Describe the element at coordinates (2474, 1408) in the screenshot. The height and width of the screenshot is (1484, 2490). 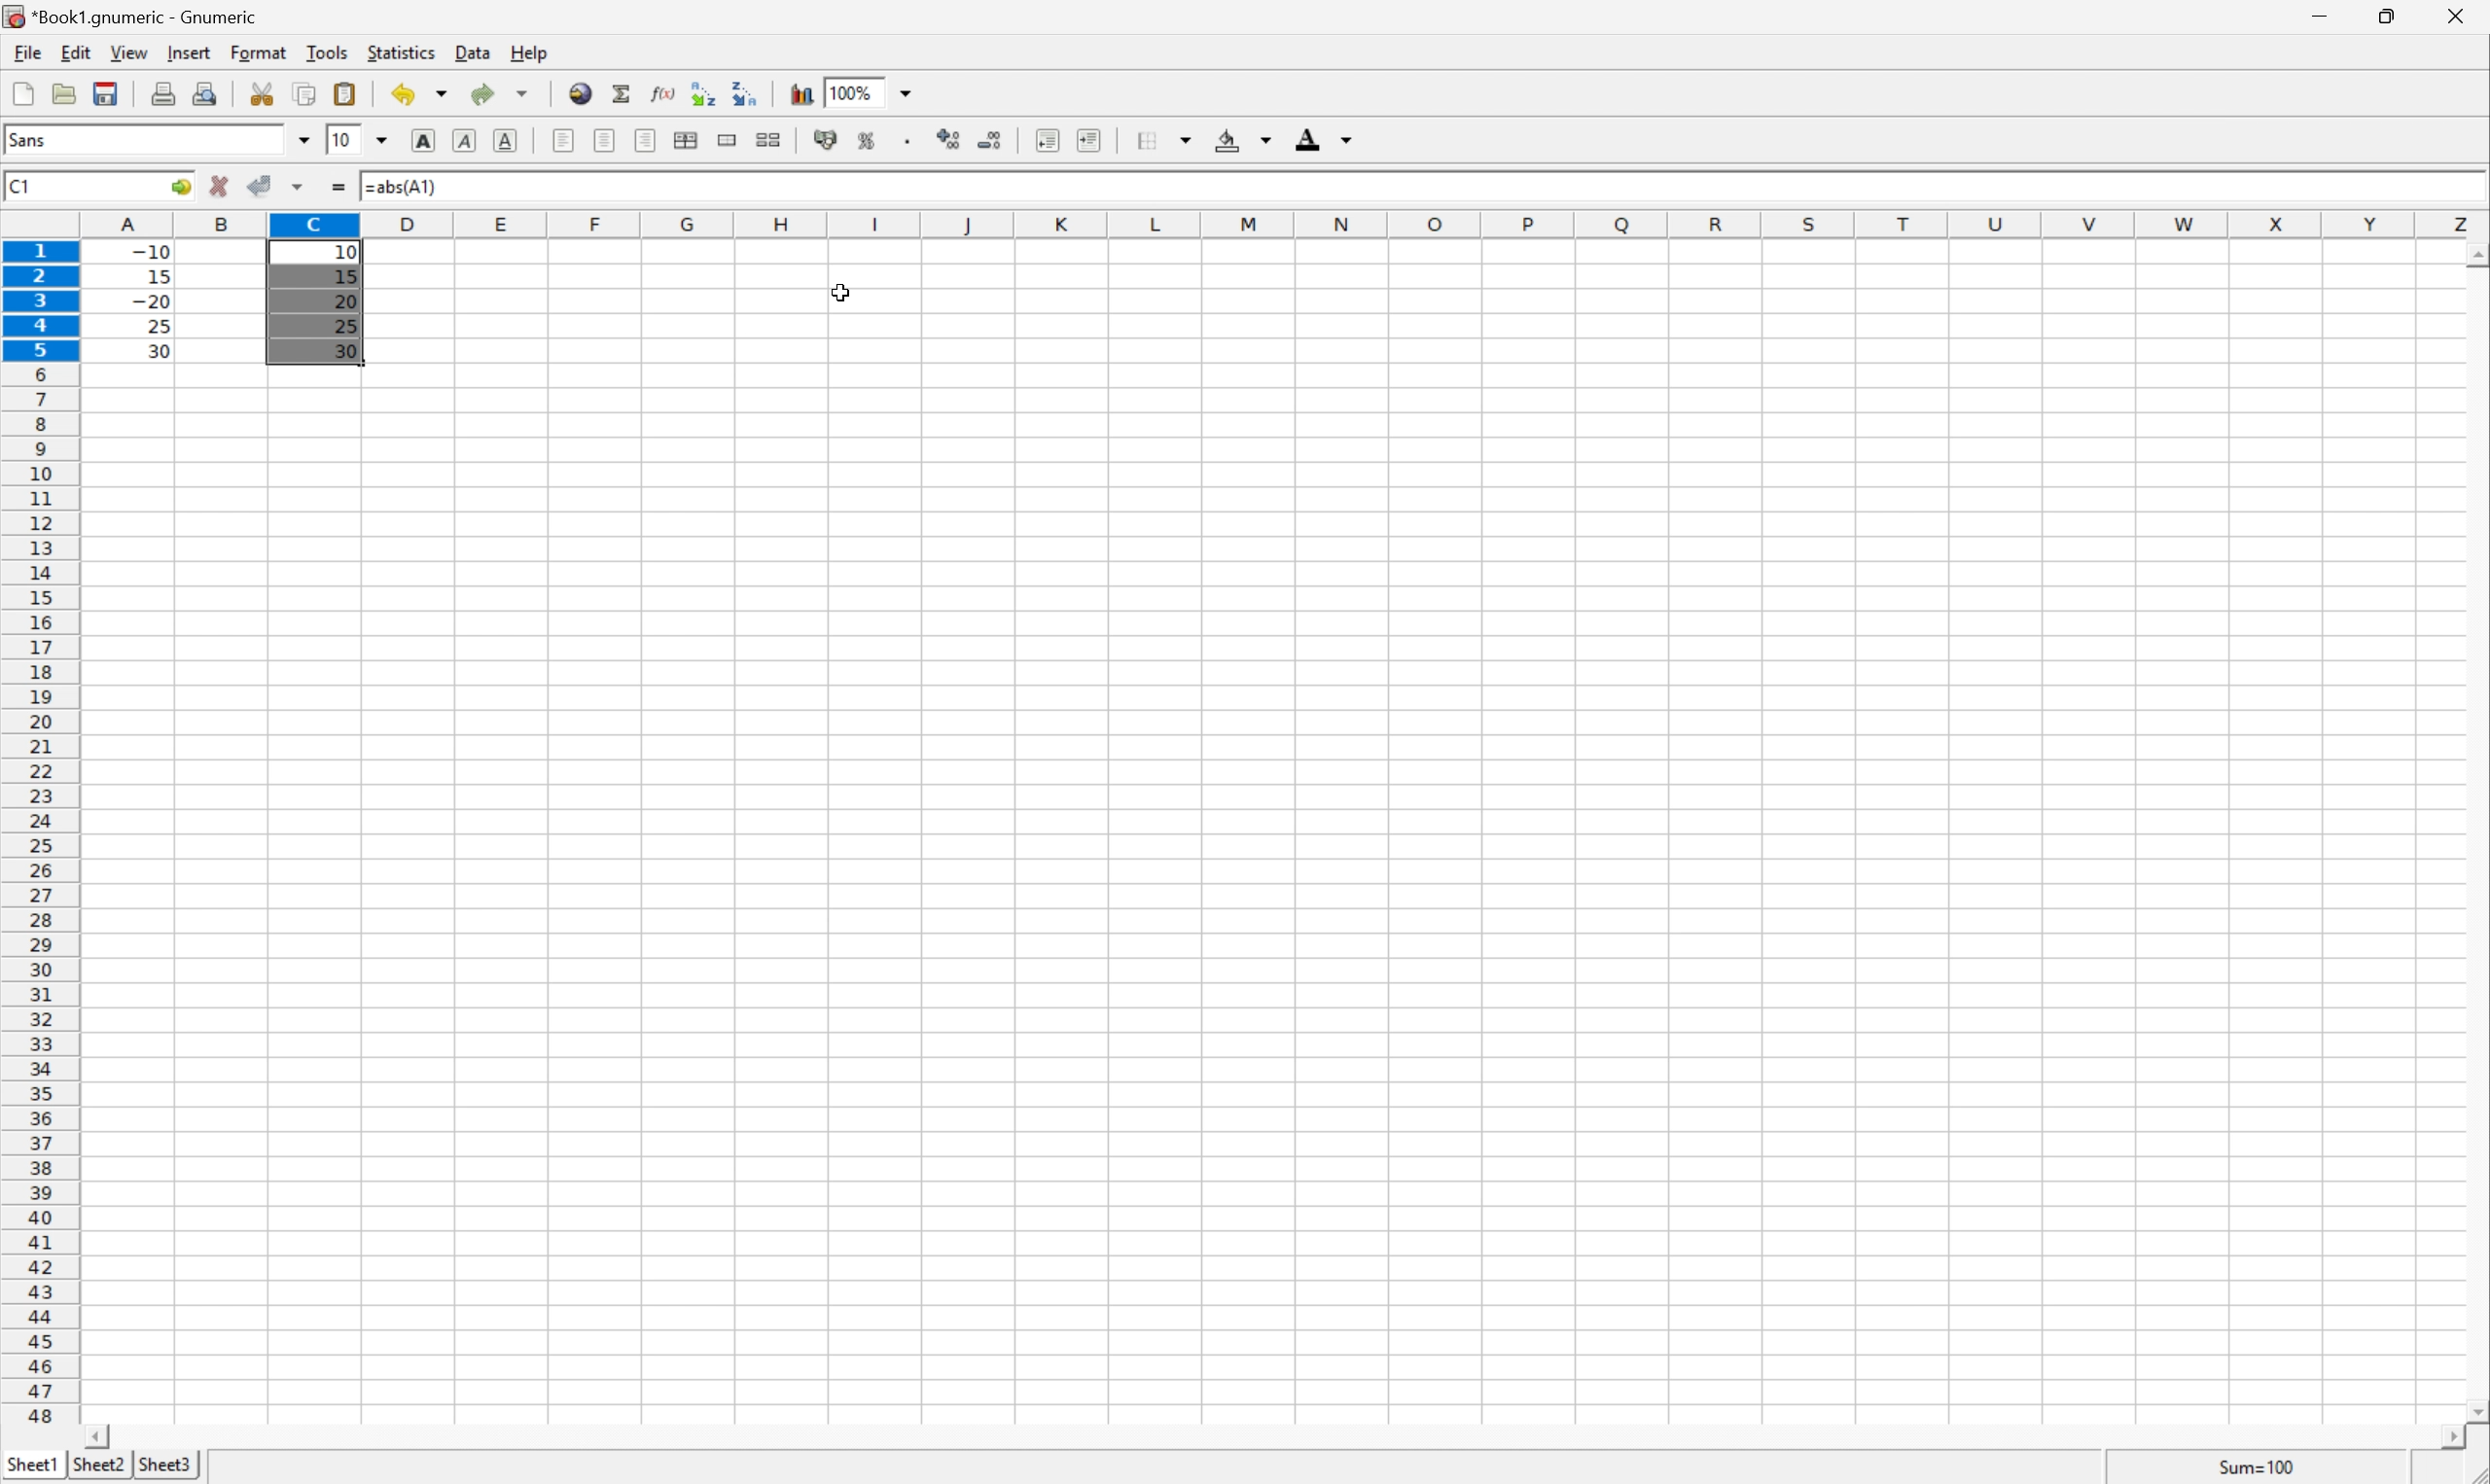
I see `Scroll down` at that location.